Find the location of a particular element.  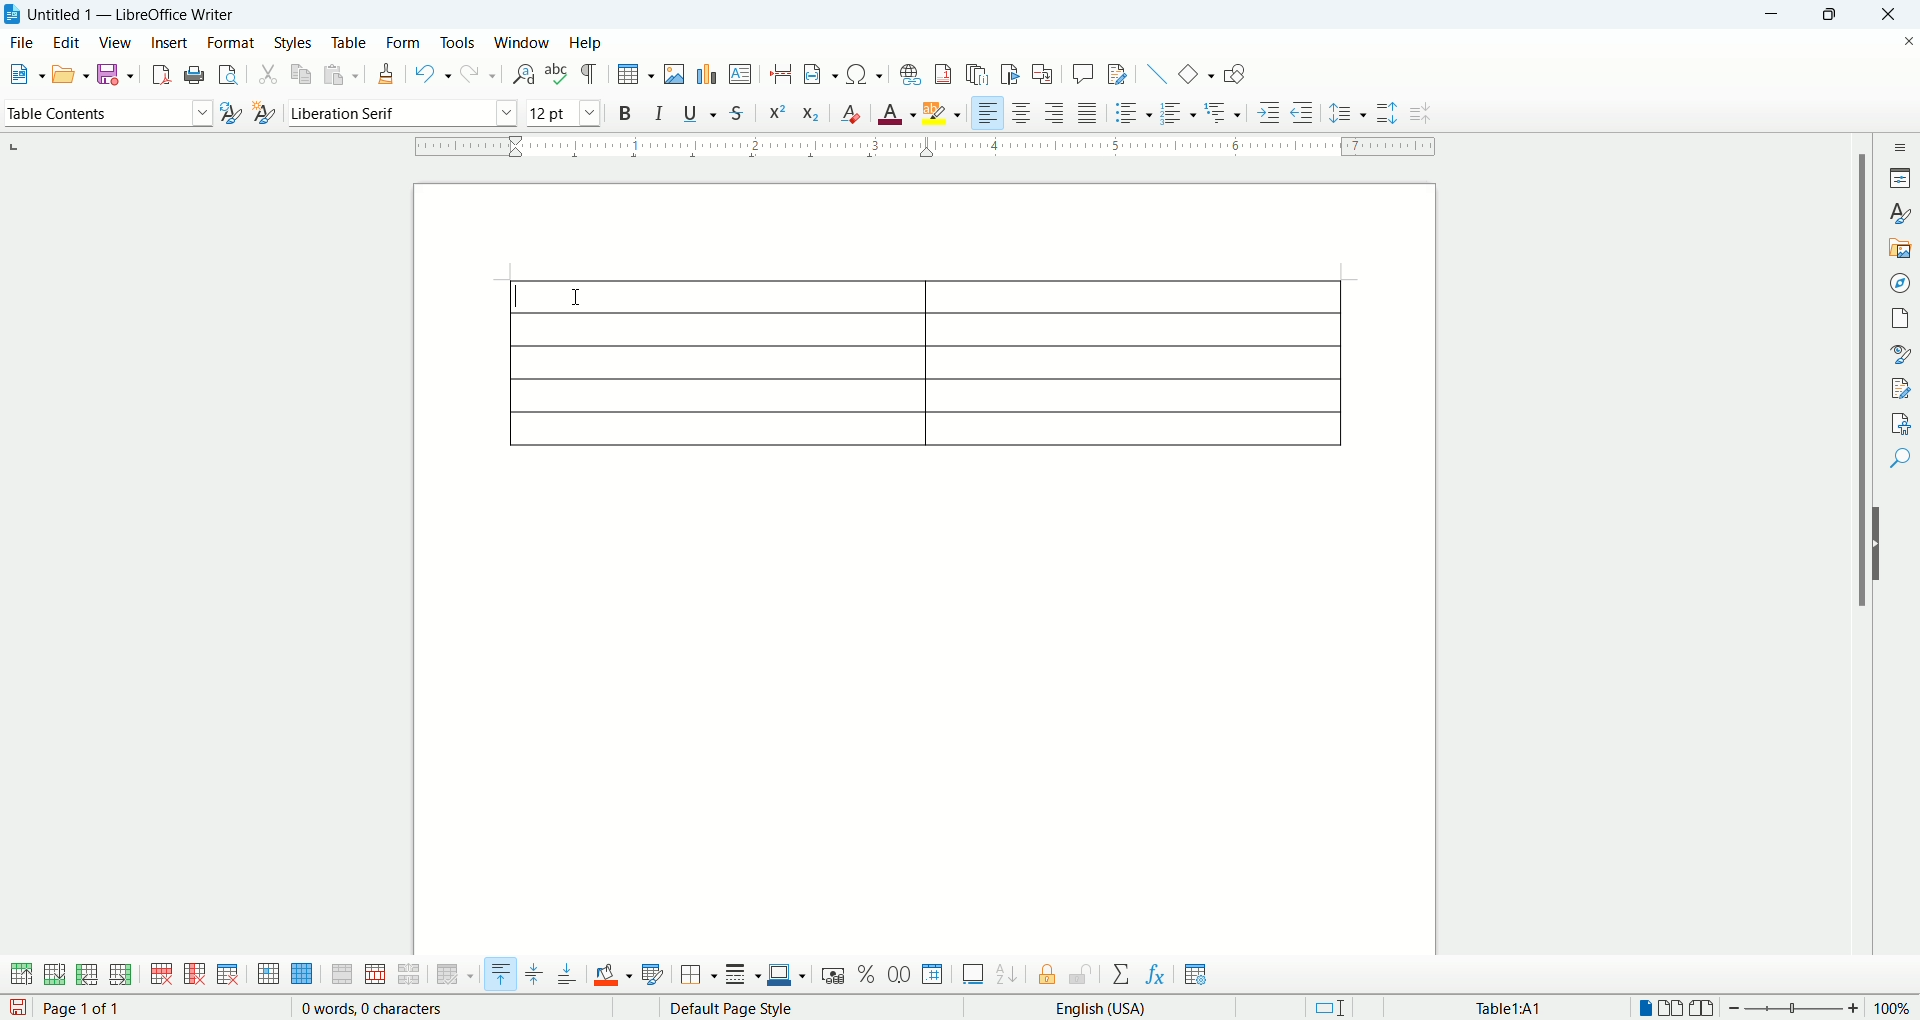

insert hyperlink is located at coordinates (908, 72).